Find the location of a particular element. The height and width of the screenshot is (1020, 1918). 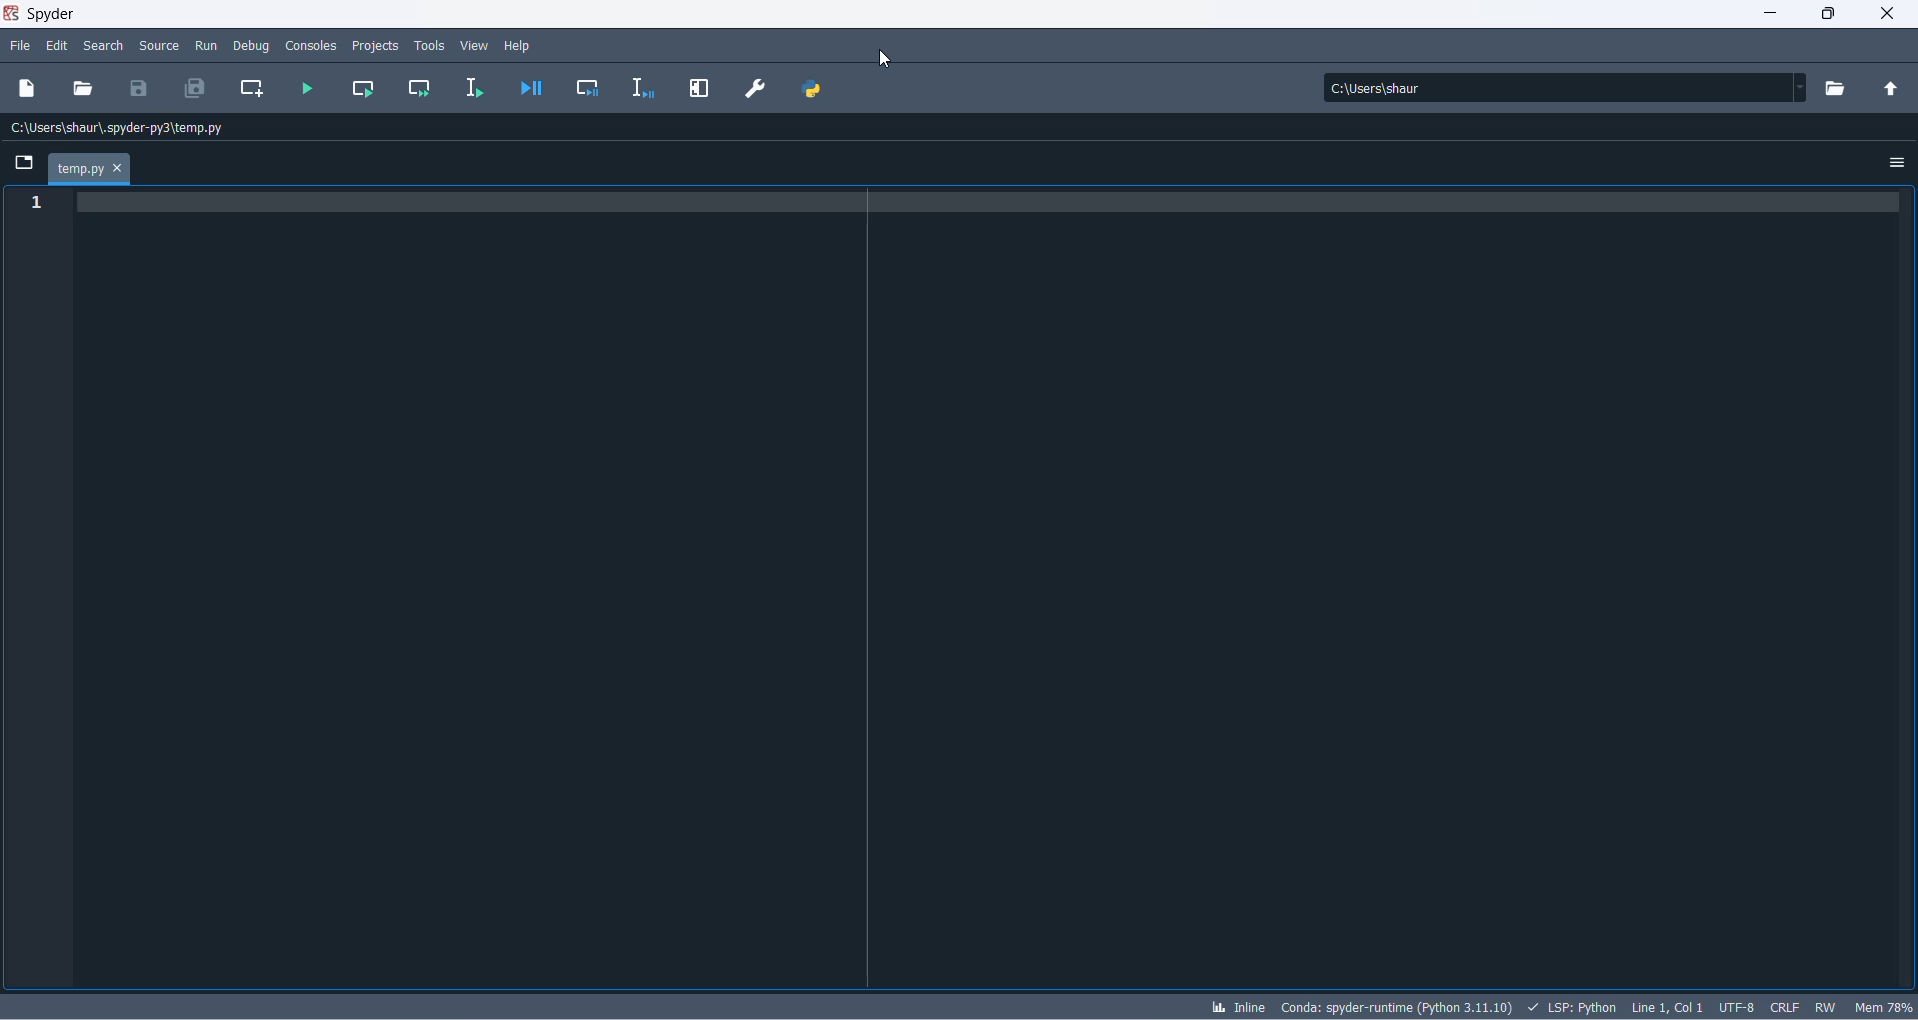

inline is located at coordinates (1237, 1008).